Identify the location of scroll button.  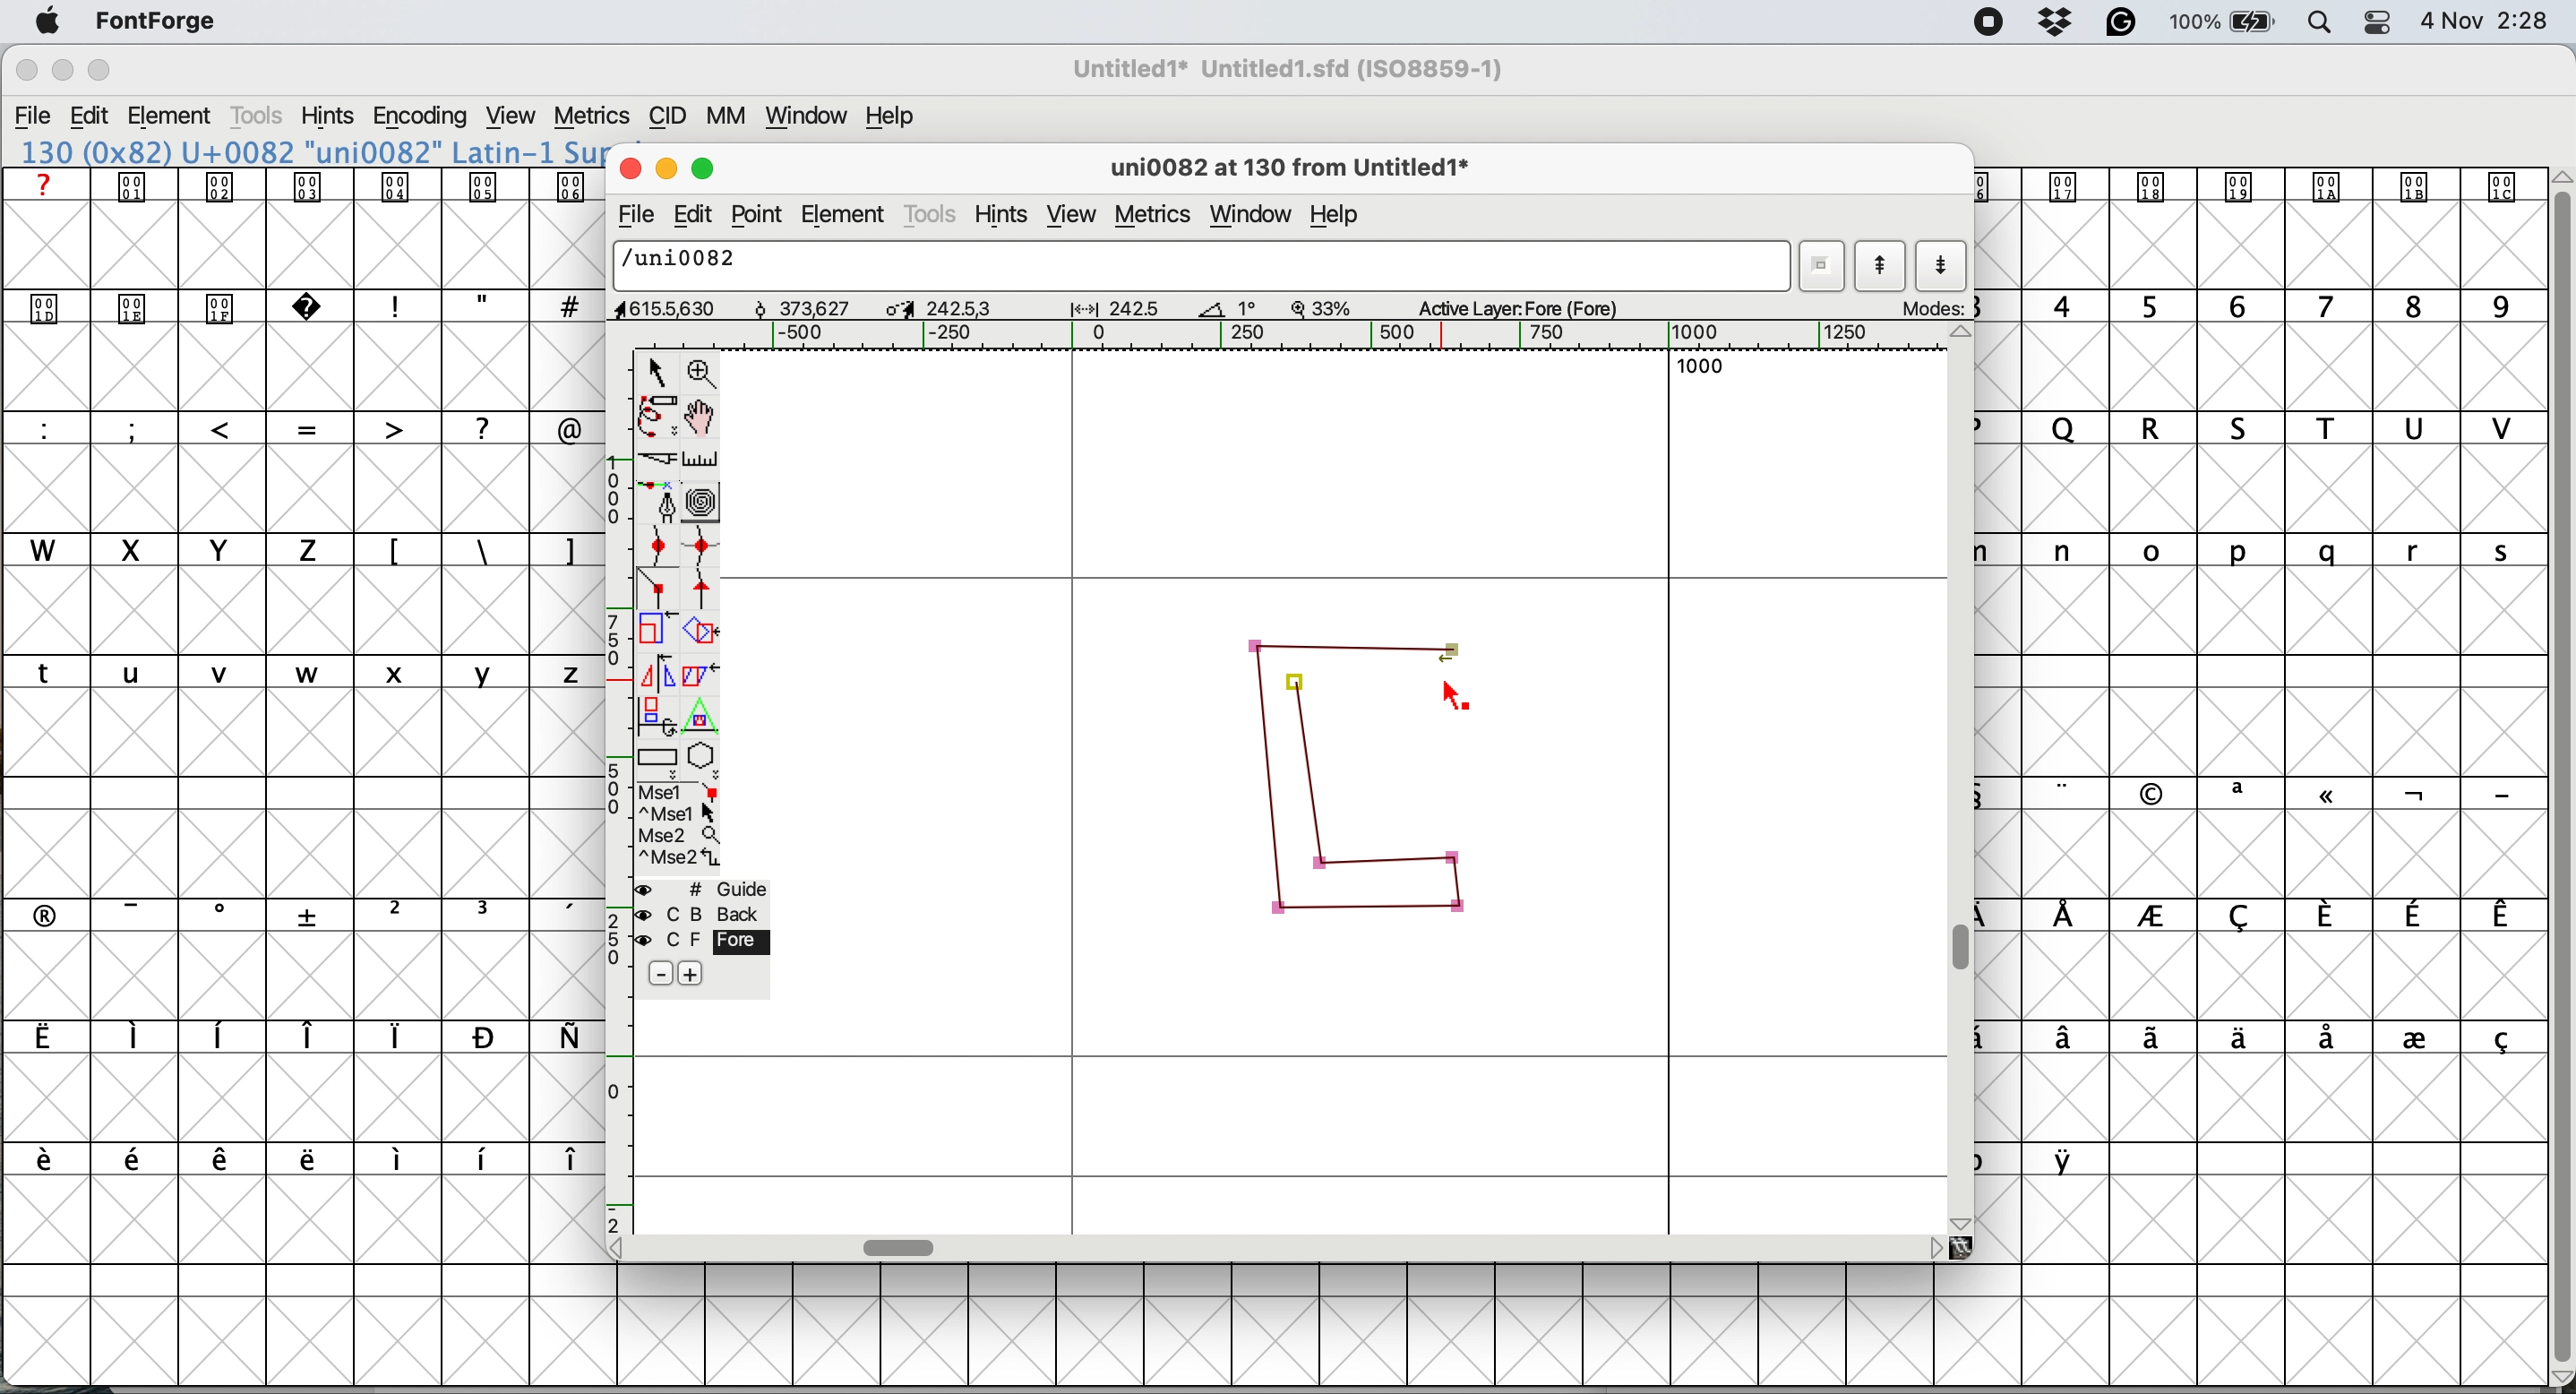
(624, 1247).